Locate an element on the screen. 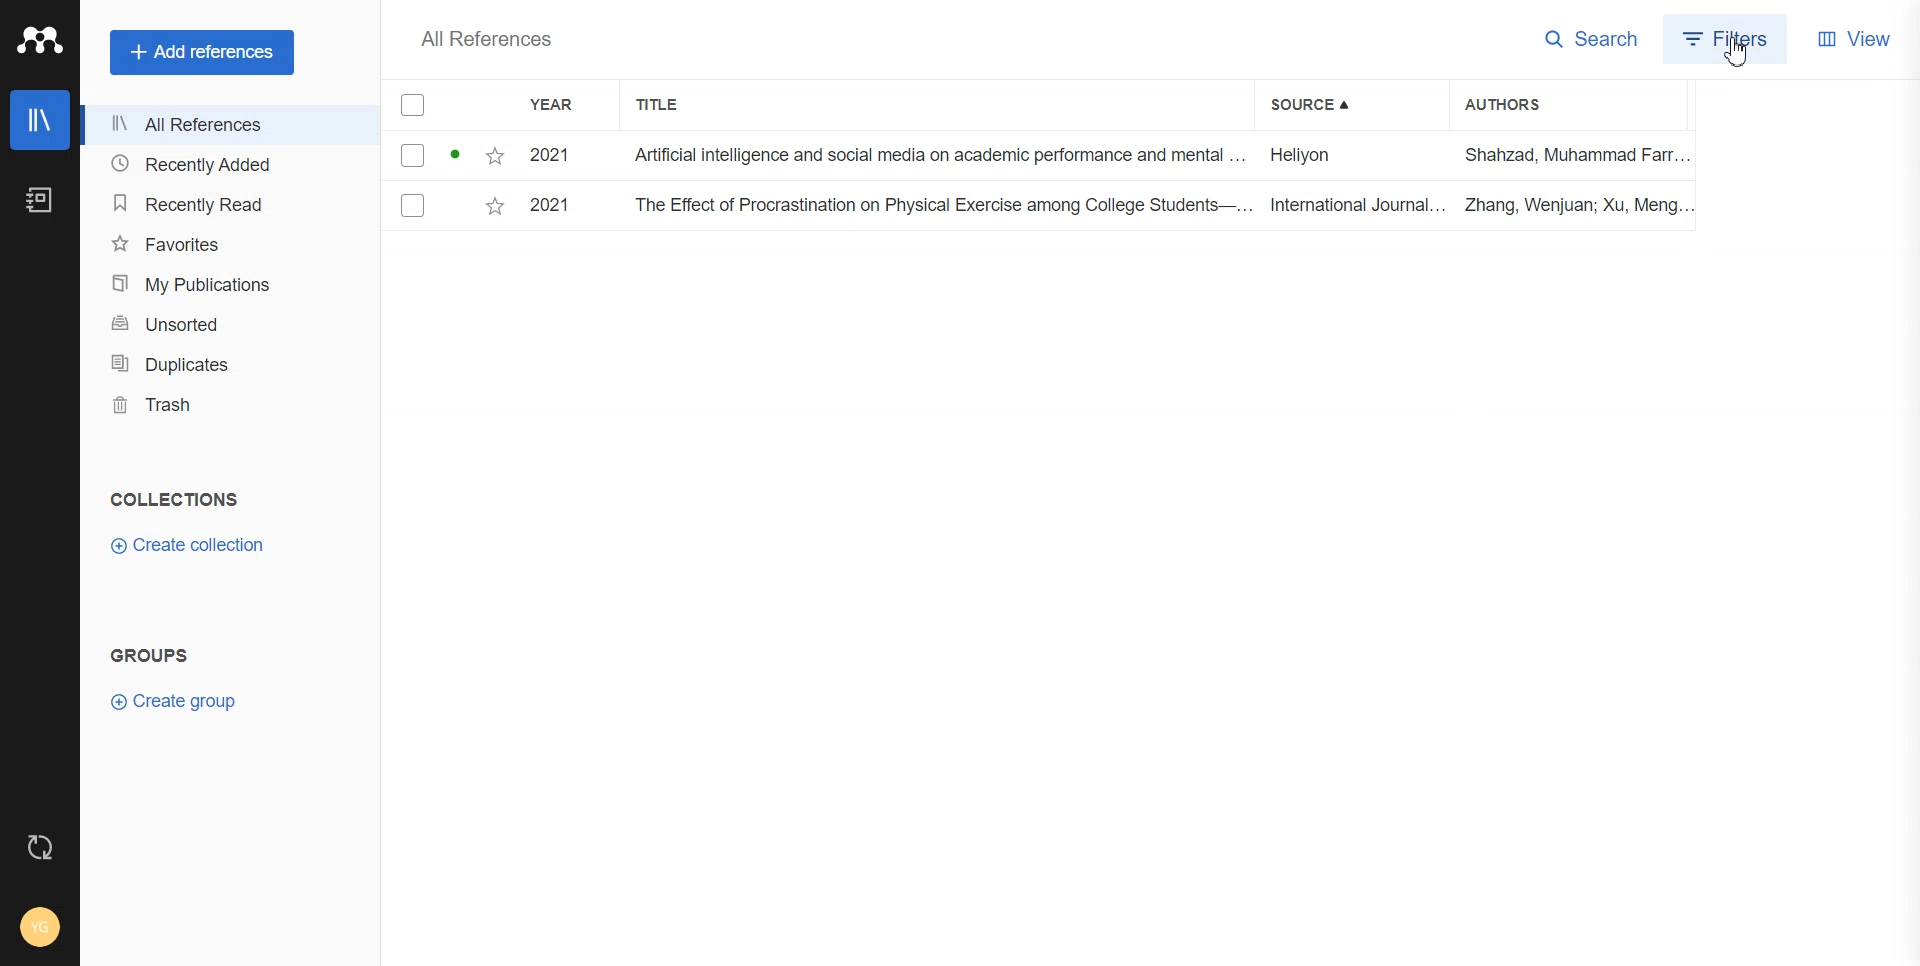 The width and height of the screenshot is (1920, 966). My publications is located at coordinates (218, 285).